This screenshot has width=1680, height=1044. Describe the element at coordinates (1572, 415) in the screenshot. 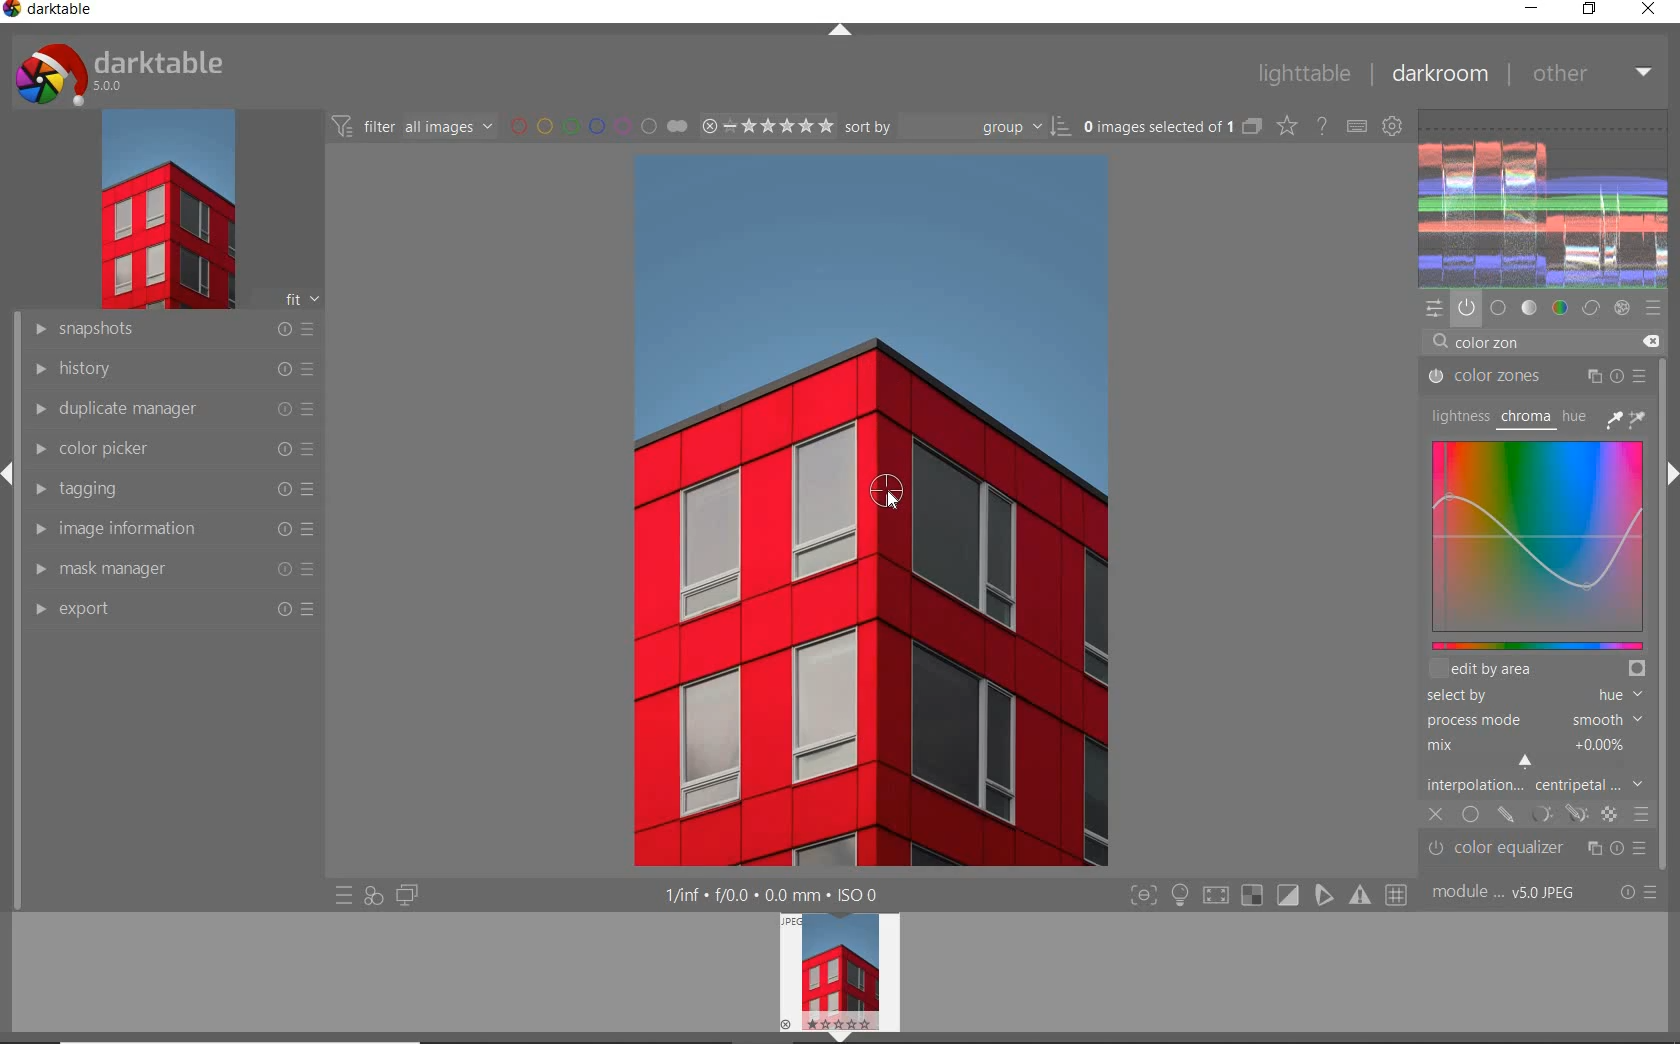

I see `HUE` at that location.